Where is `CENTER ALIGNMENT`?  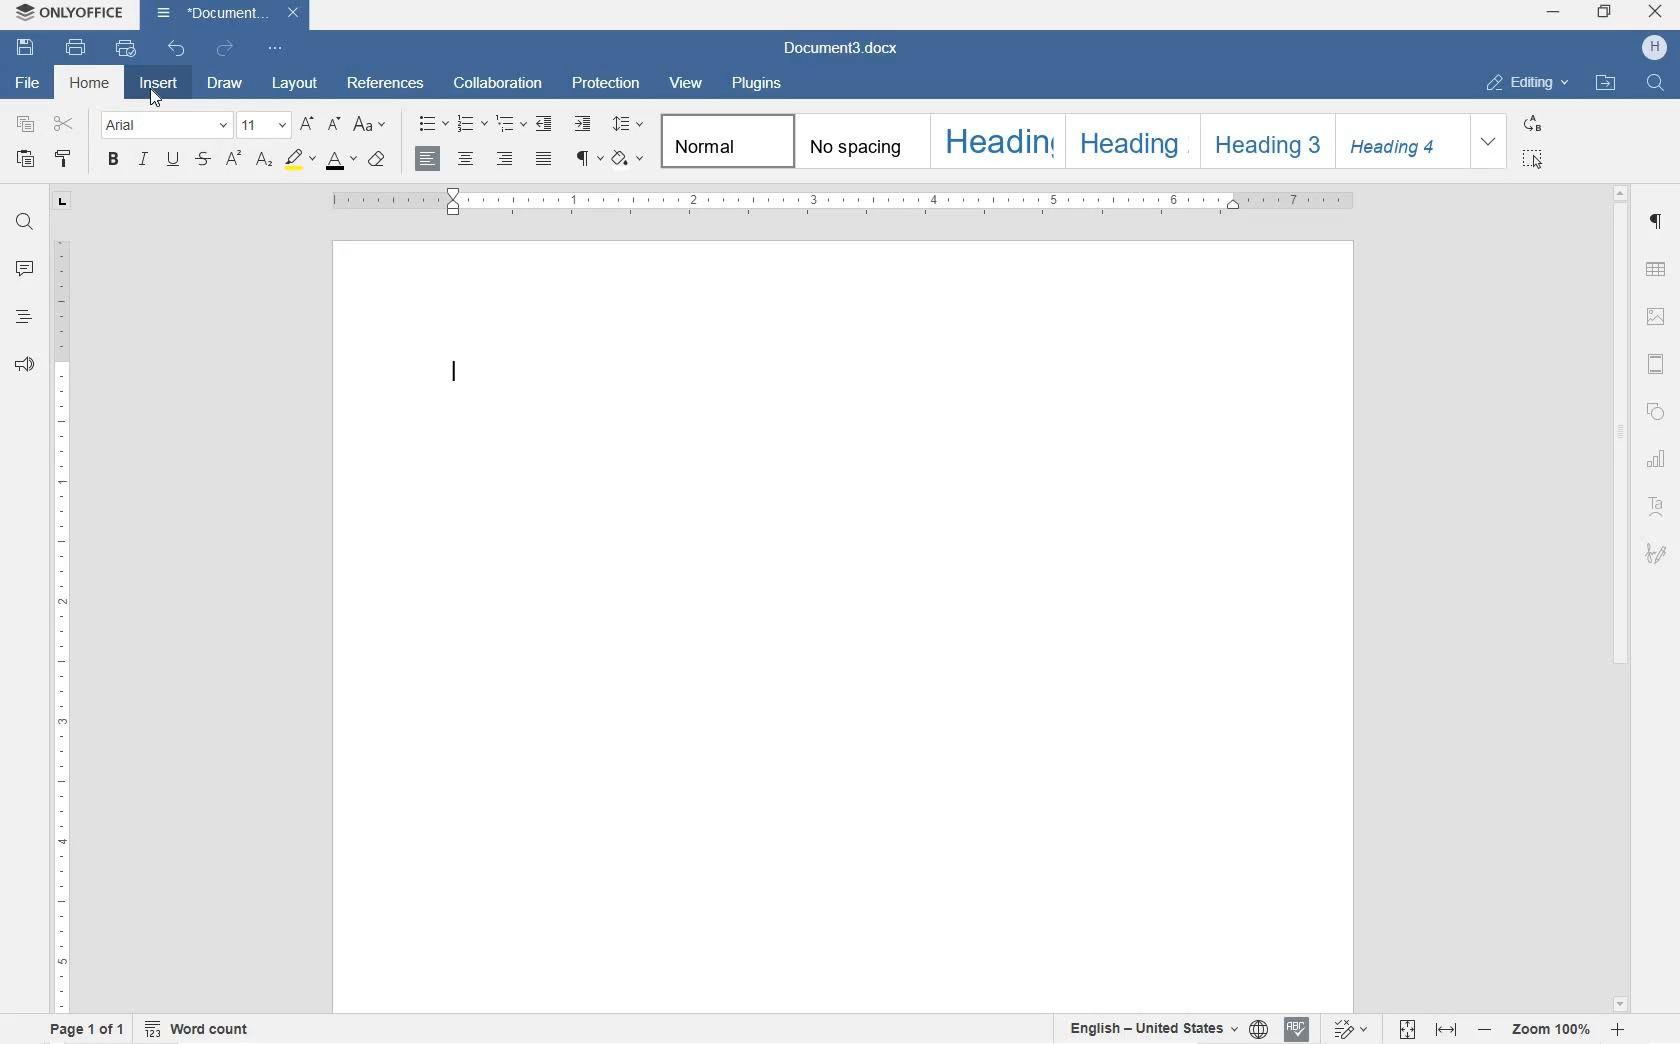 CENTER ALIGNMENT is located at coordinates (467, 159).